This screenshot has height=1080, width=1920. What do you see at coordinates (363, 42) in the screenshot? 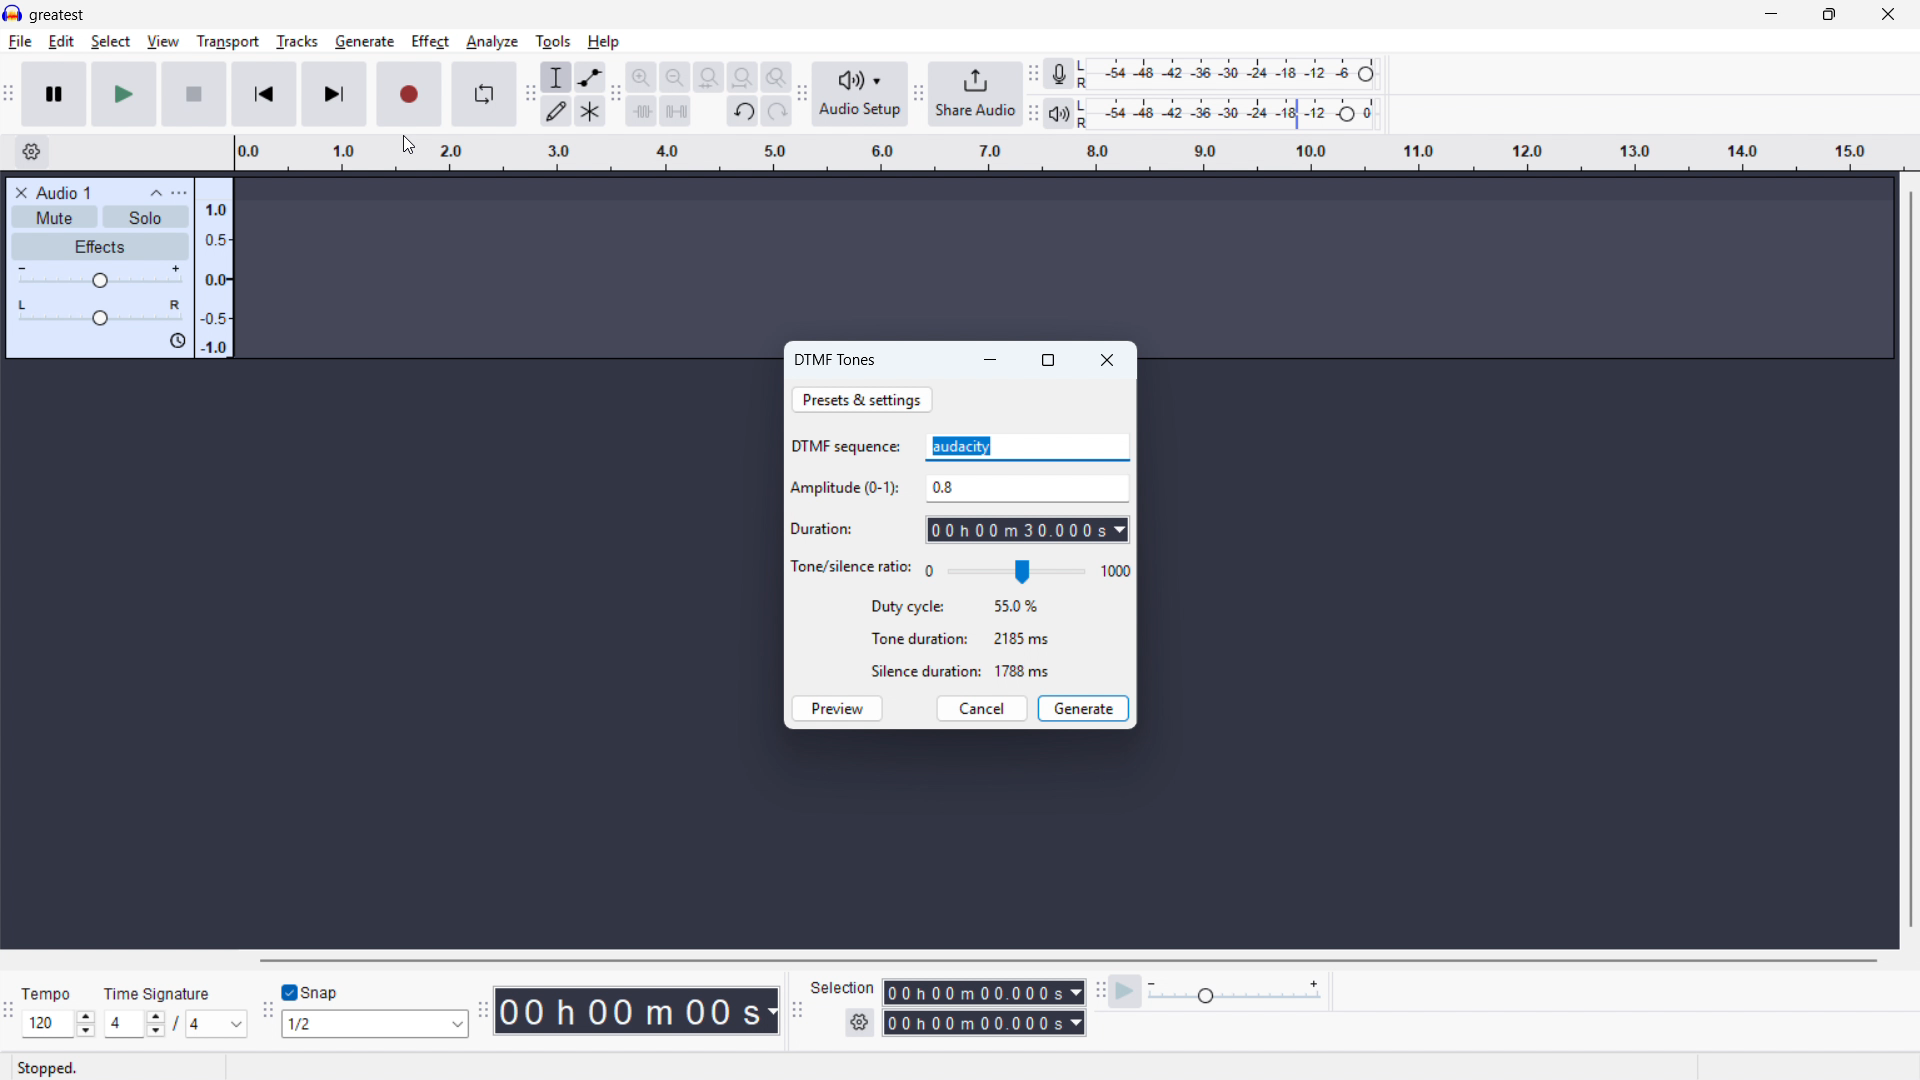
I see `generate` at bounding box center [363, 42].